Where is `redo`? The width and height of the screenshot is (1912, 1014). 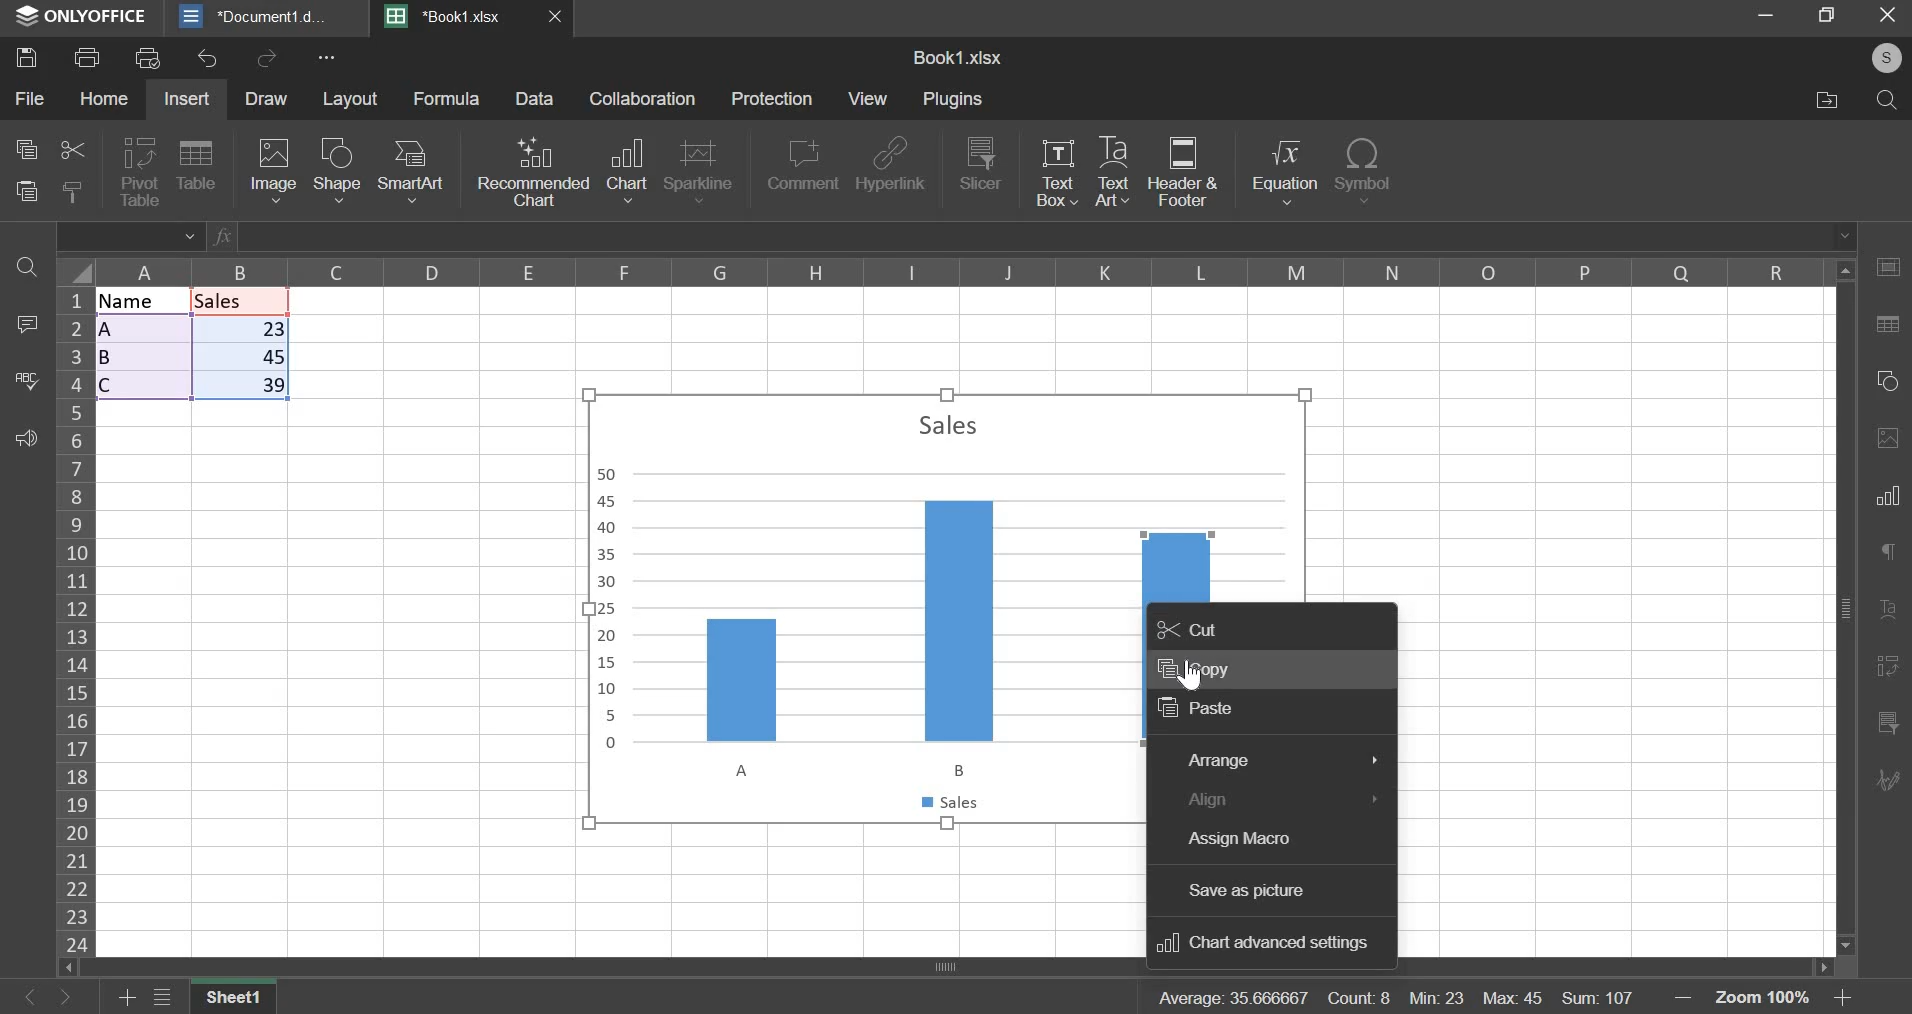 redo is located at coordinates (270, 57).